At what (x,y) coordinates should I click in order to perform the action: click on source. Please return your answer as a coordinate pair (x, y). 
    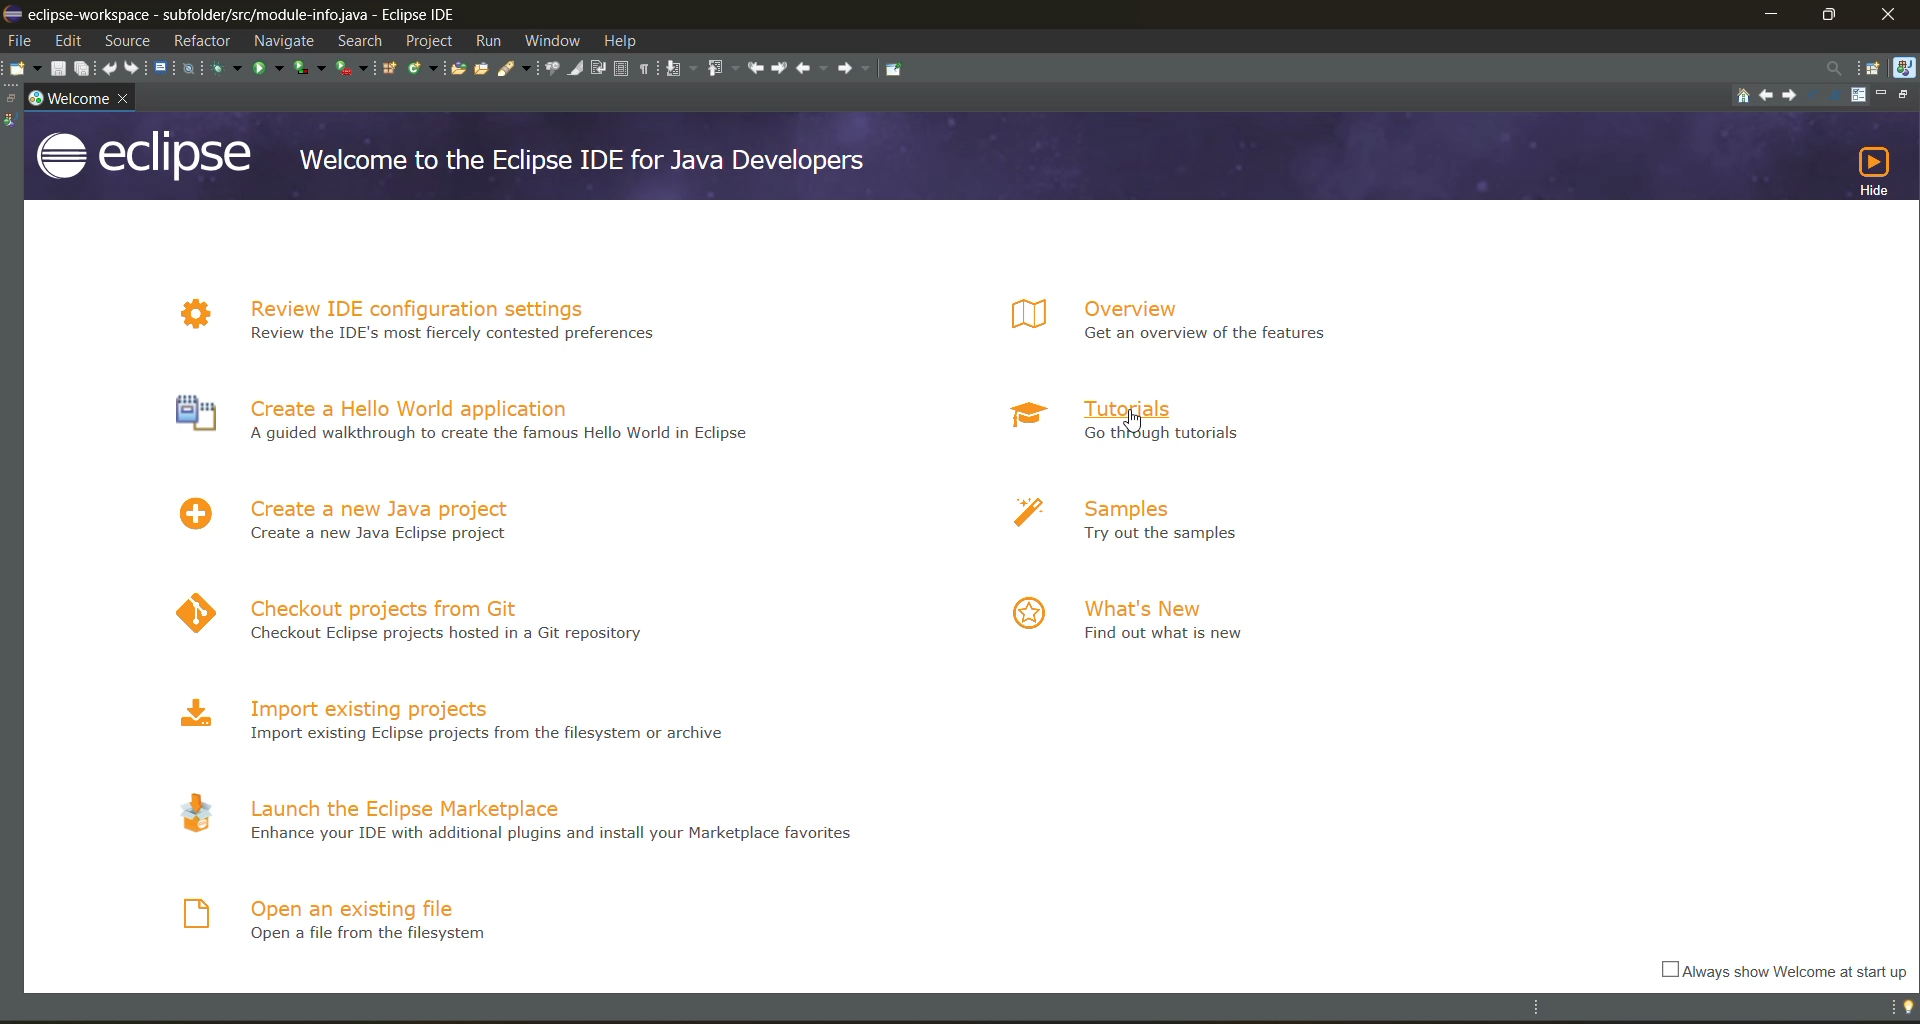
    Looking at the image, I should click on (133, 42).